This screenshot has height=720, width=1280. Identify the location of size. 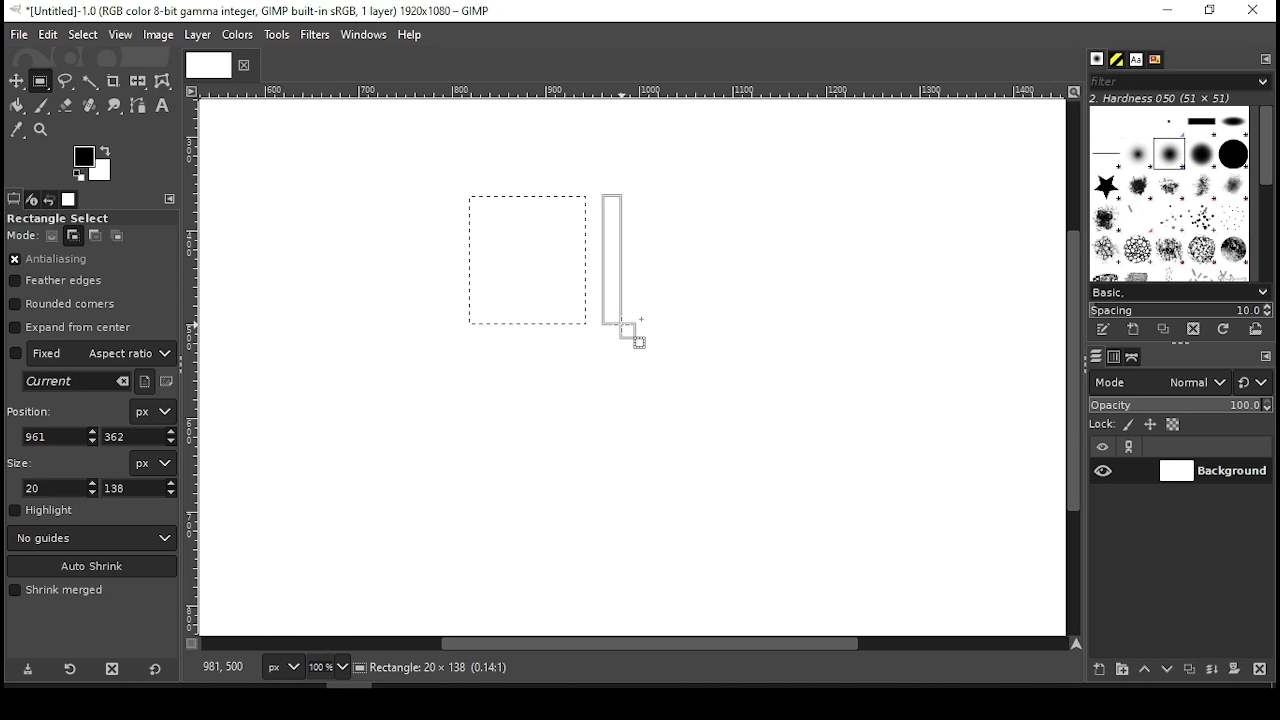
(24, 461).